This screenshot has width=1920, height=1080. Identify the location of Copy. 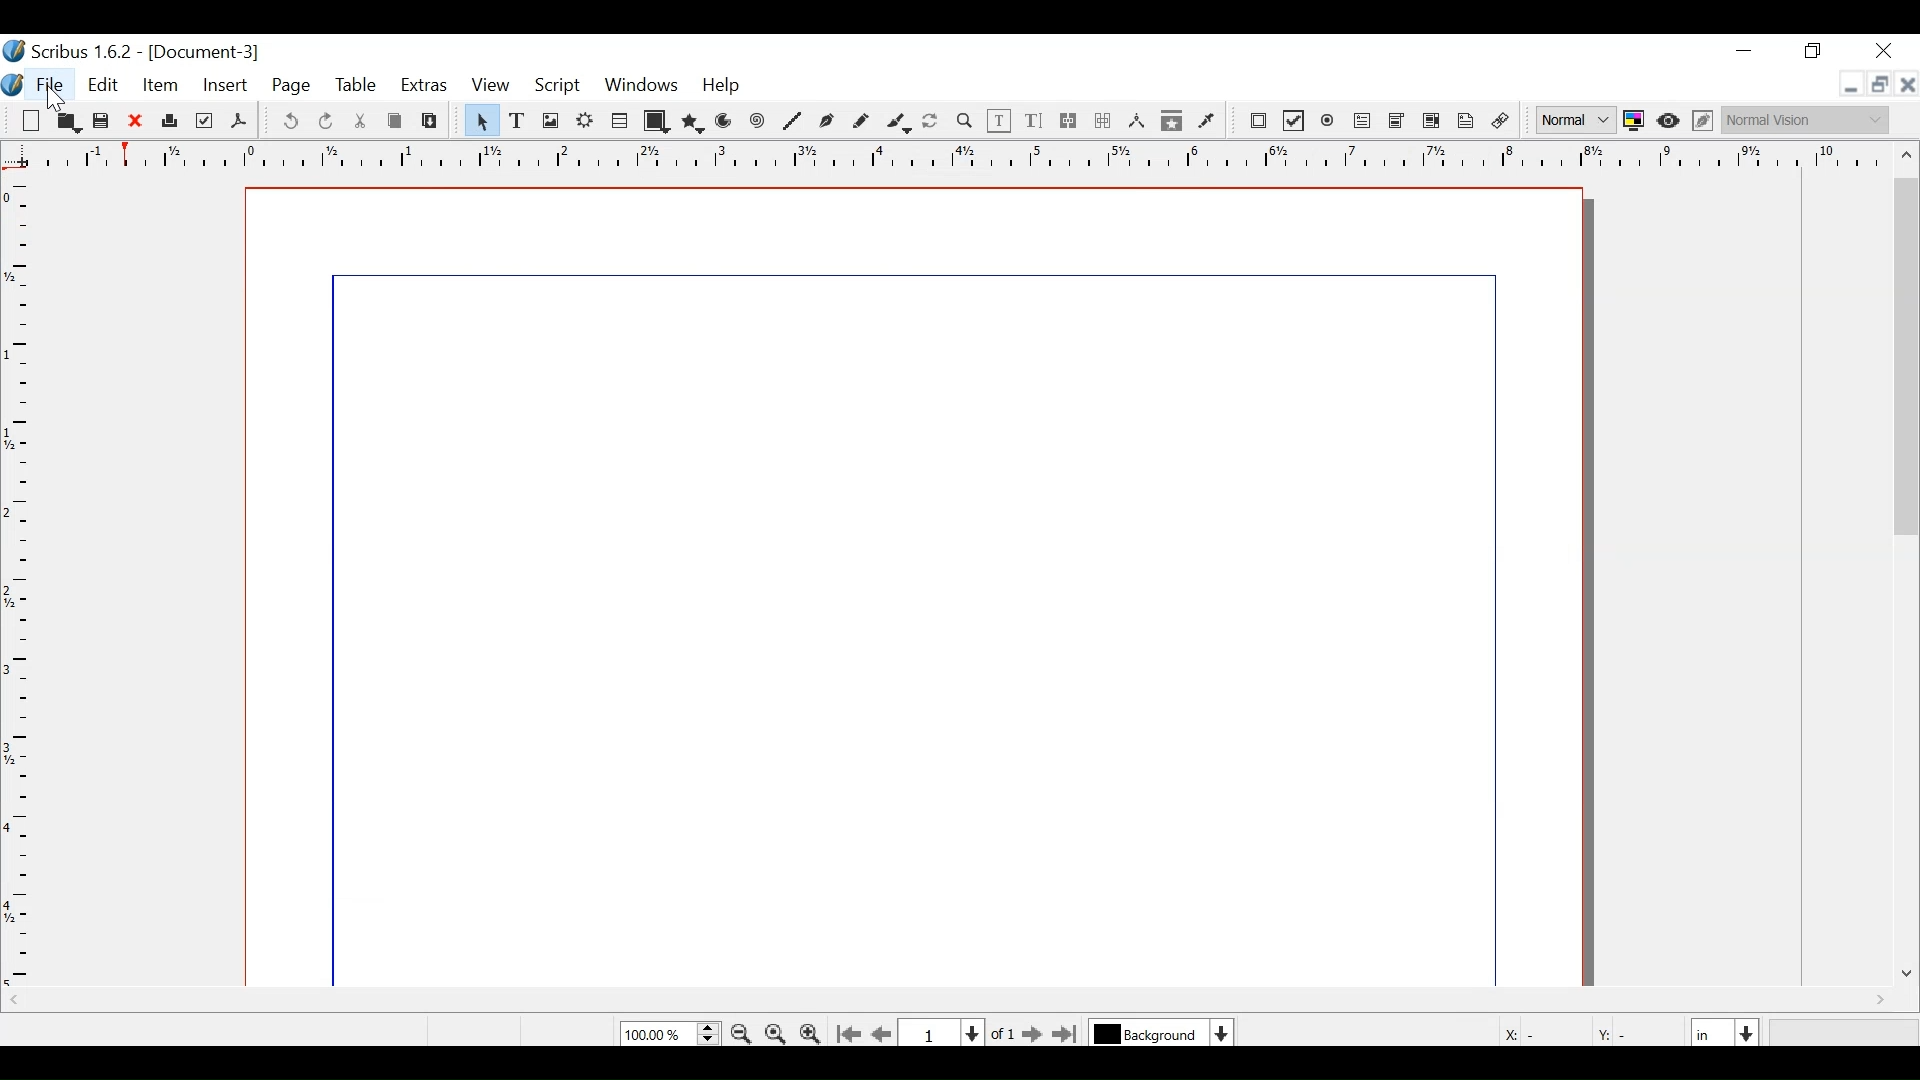
(394, 121).